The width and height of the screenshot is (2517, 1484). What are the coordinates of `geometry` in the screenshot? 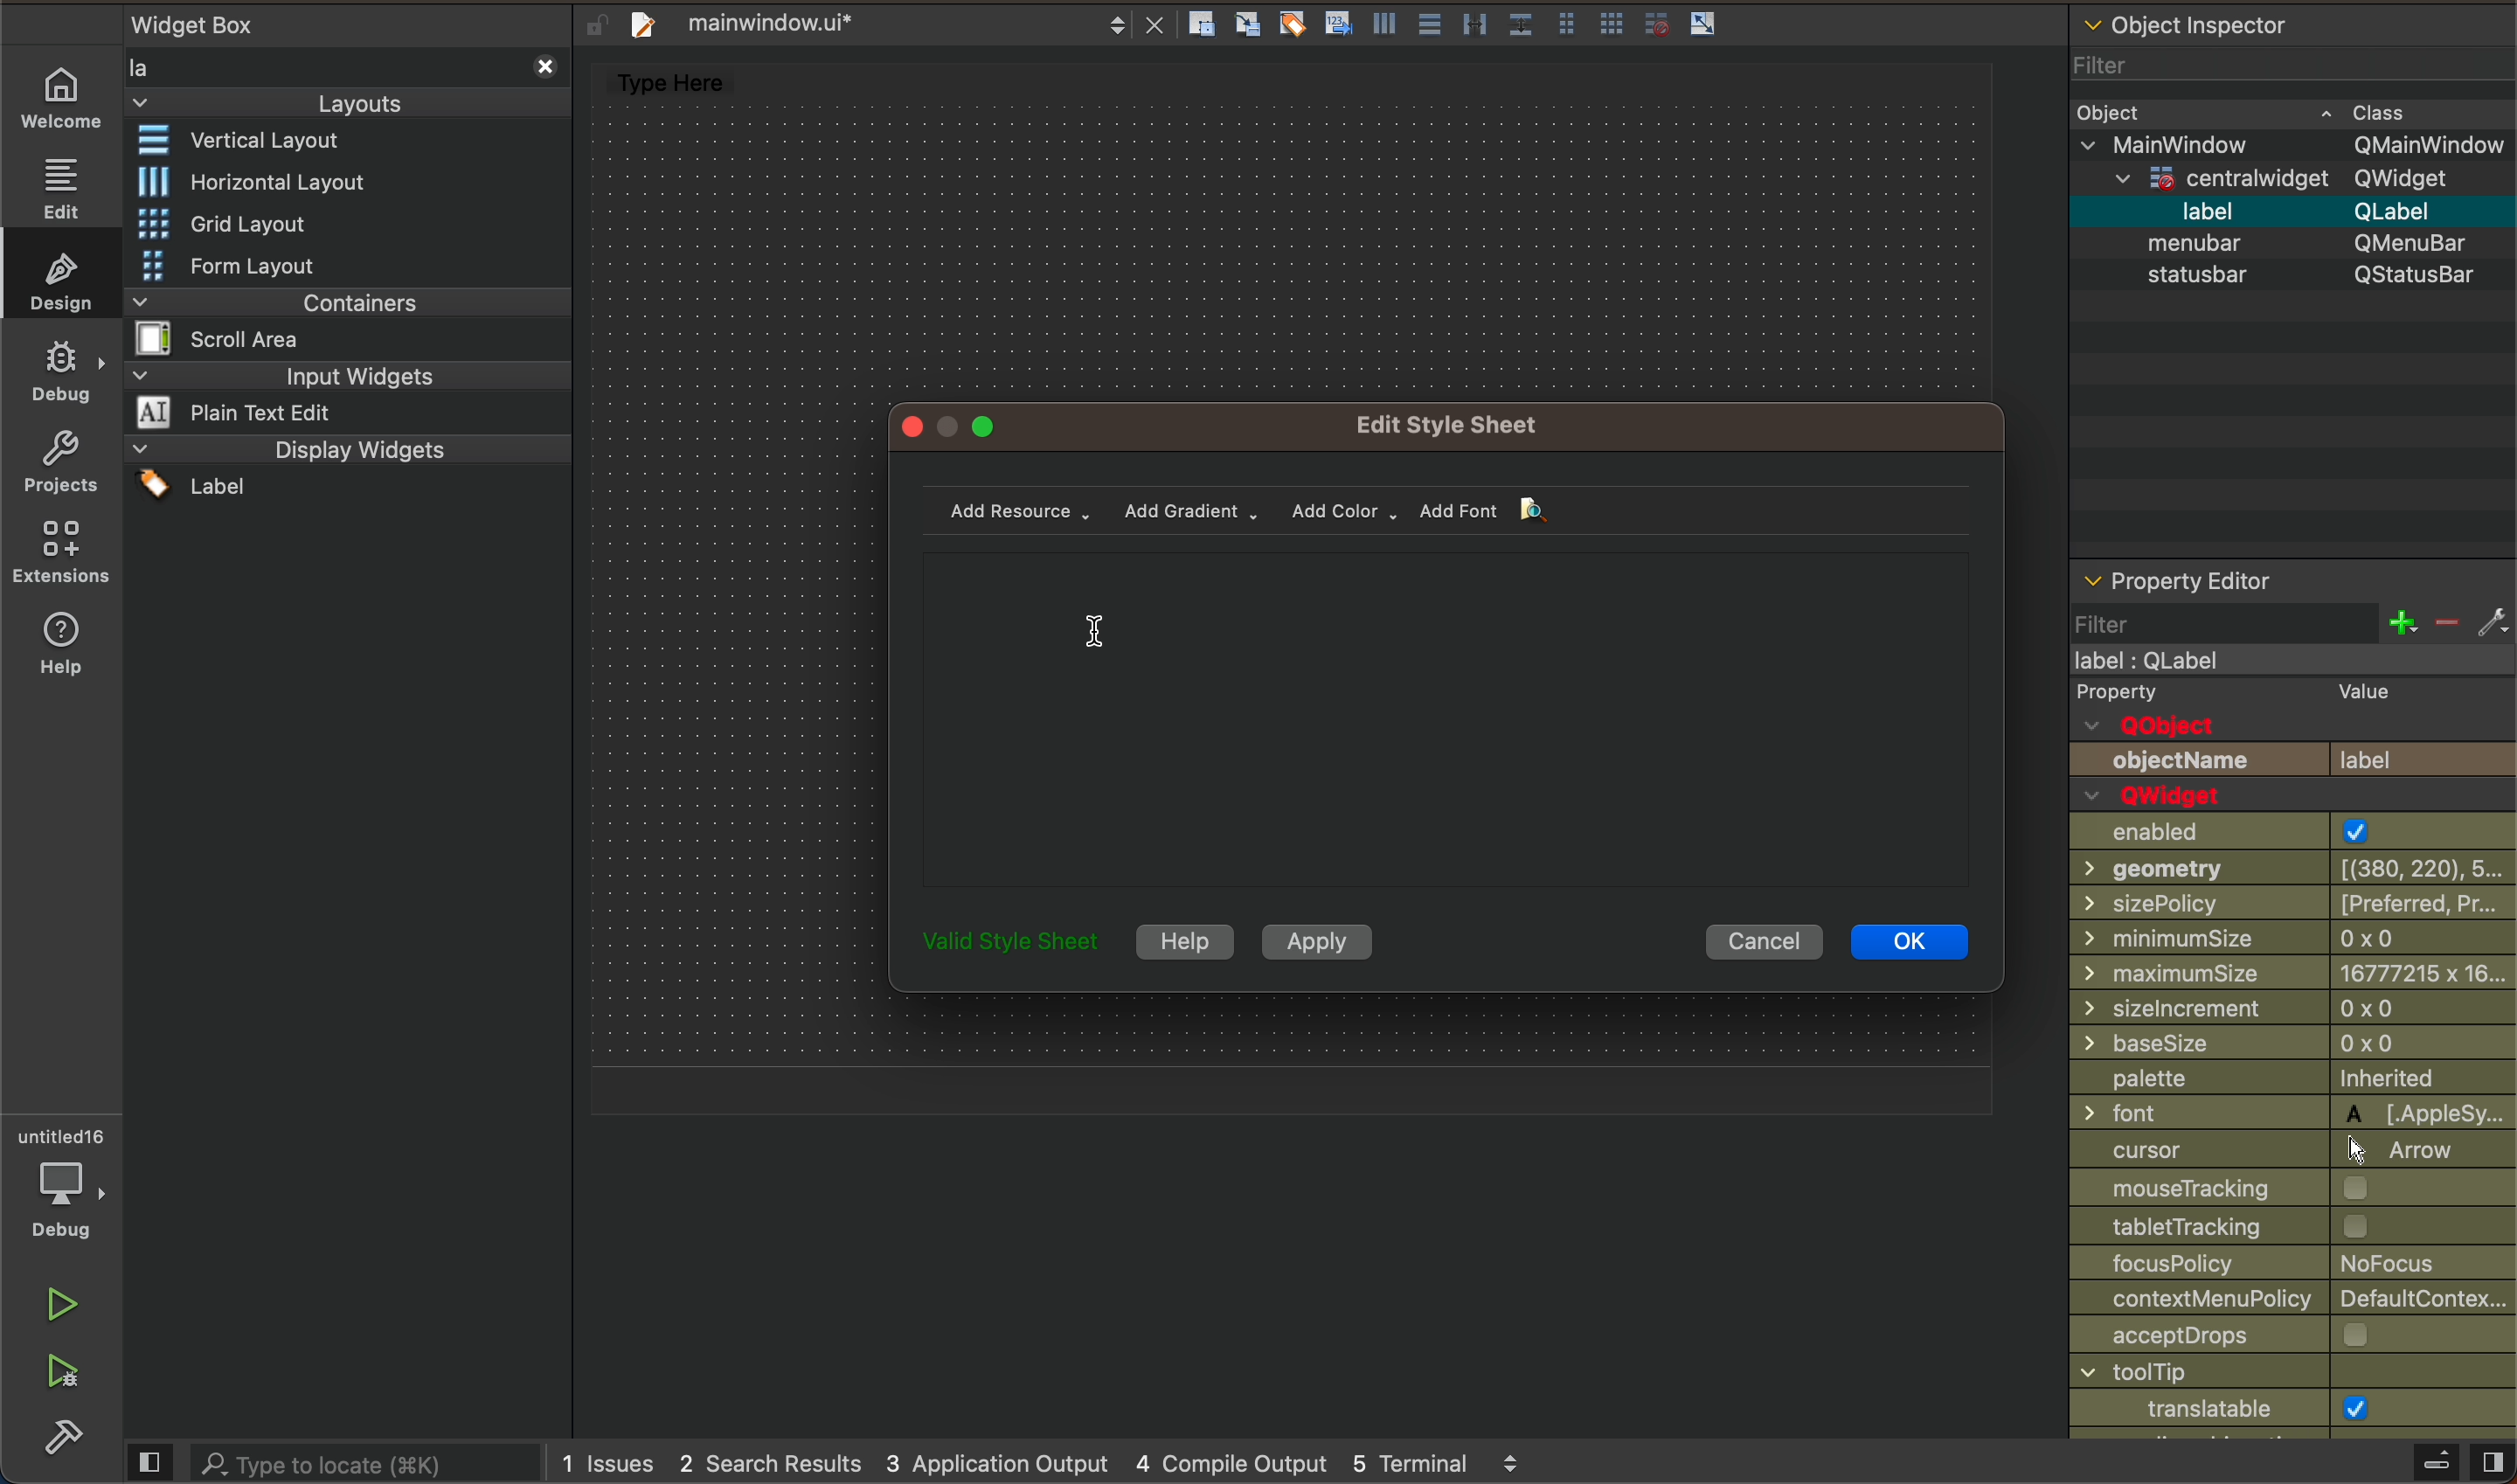 It's located at (2287, 870).